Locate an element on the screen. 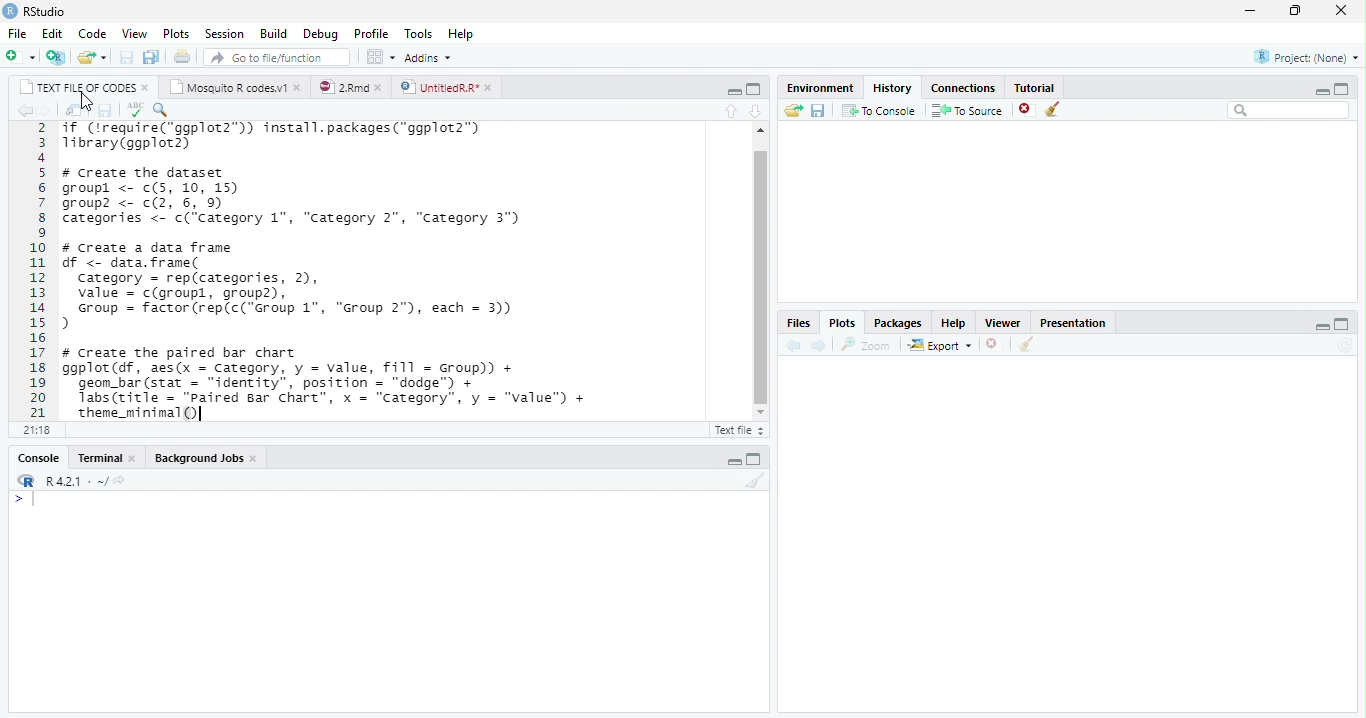 The height and width of the screenshot is (718, 1366). packages is located at coordinates (898, 321).